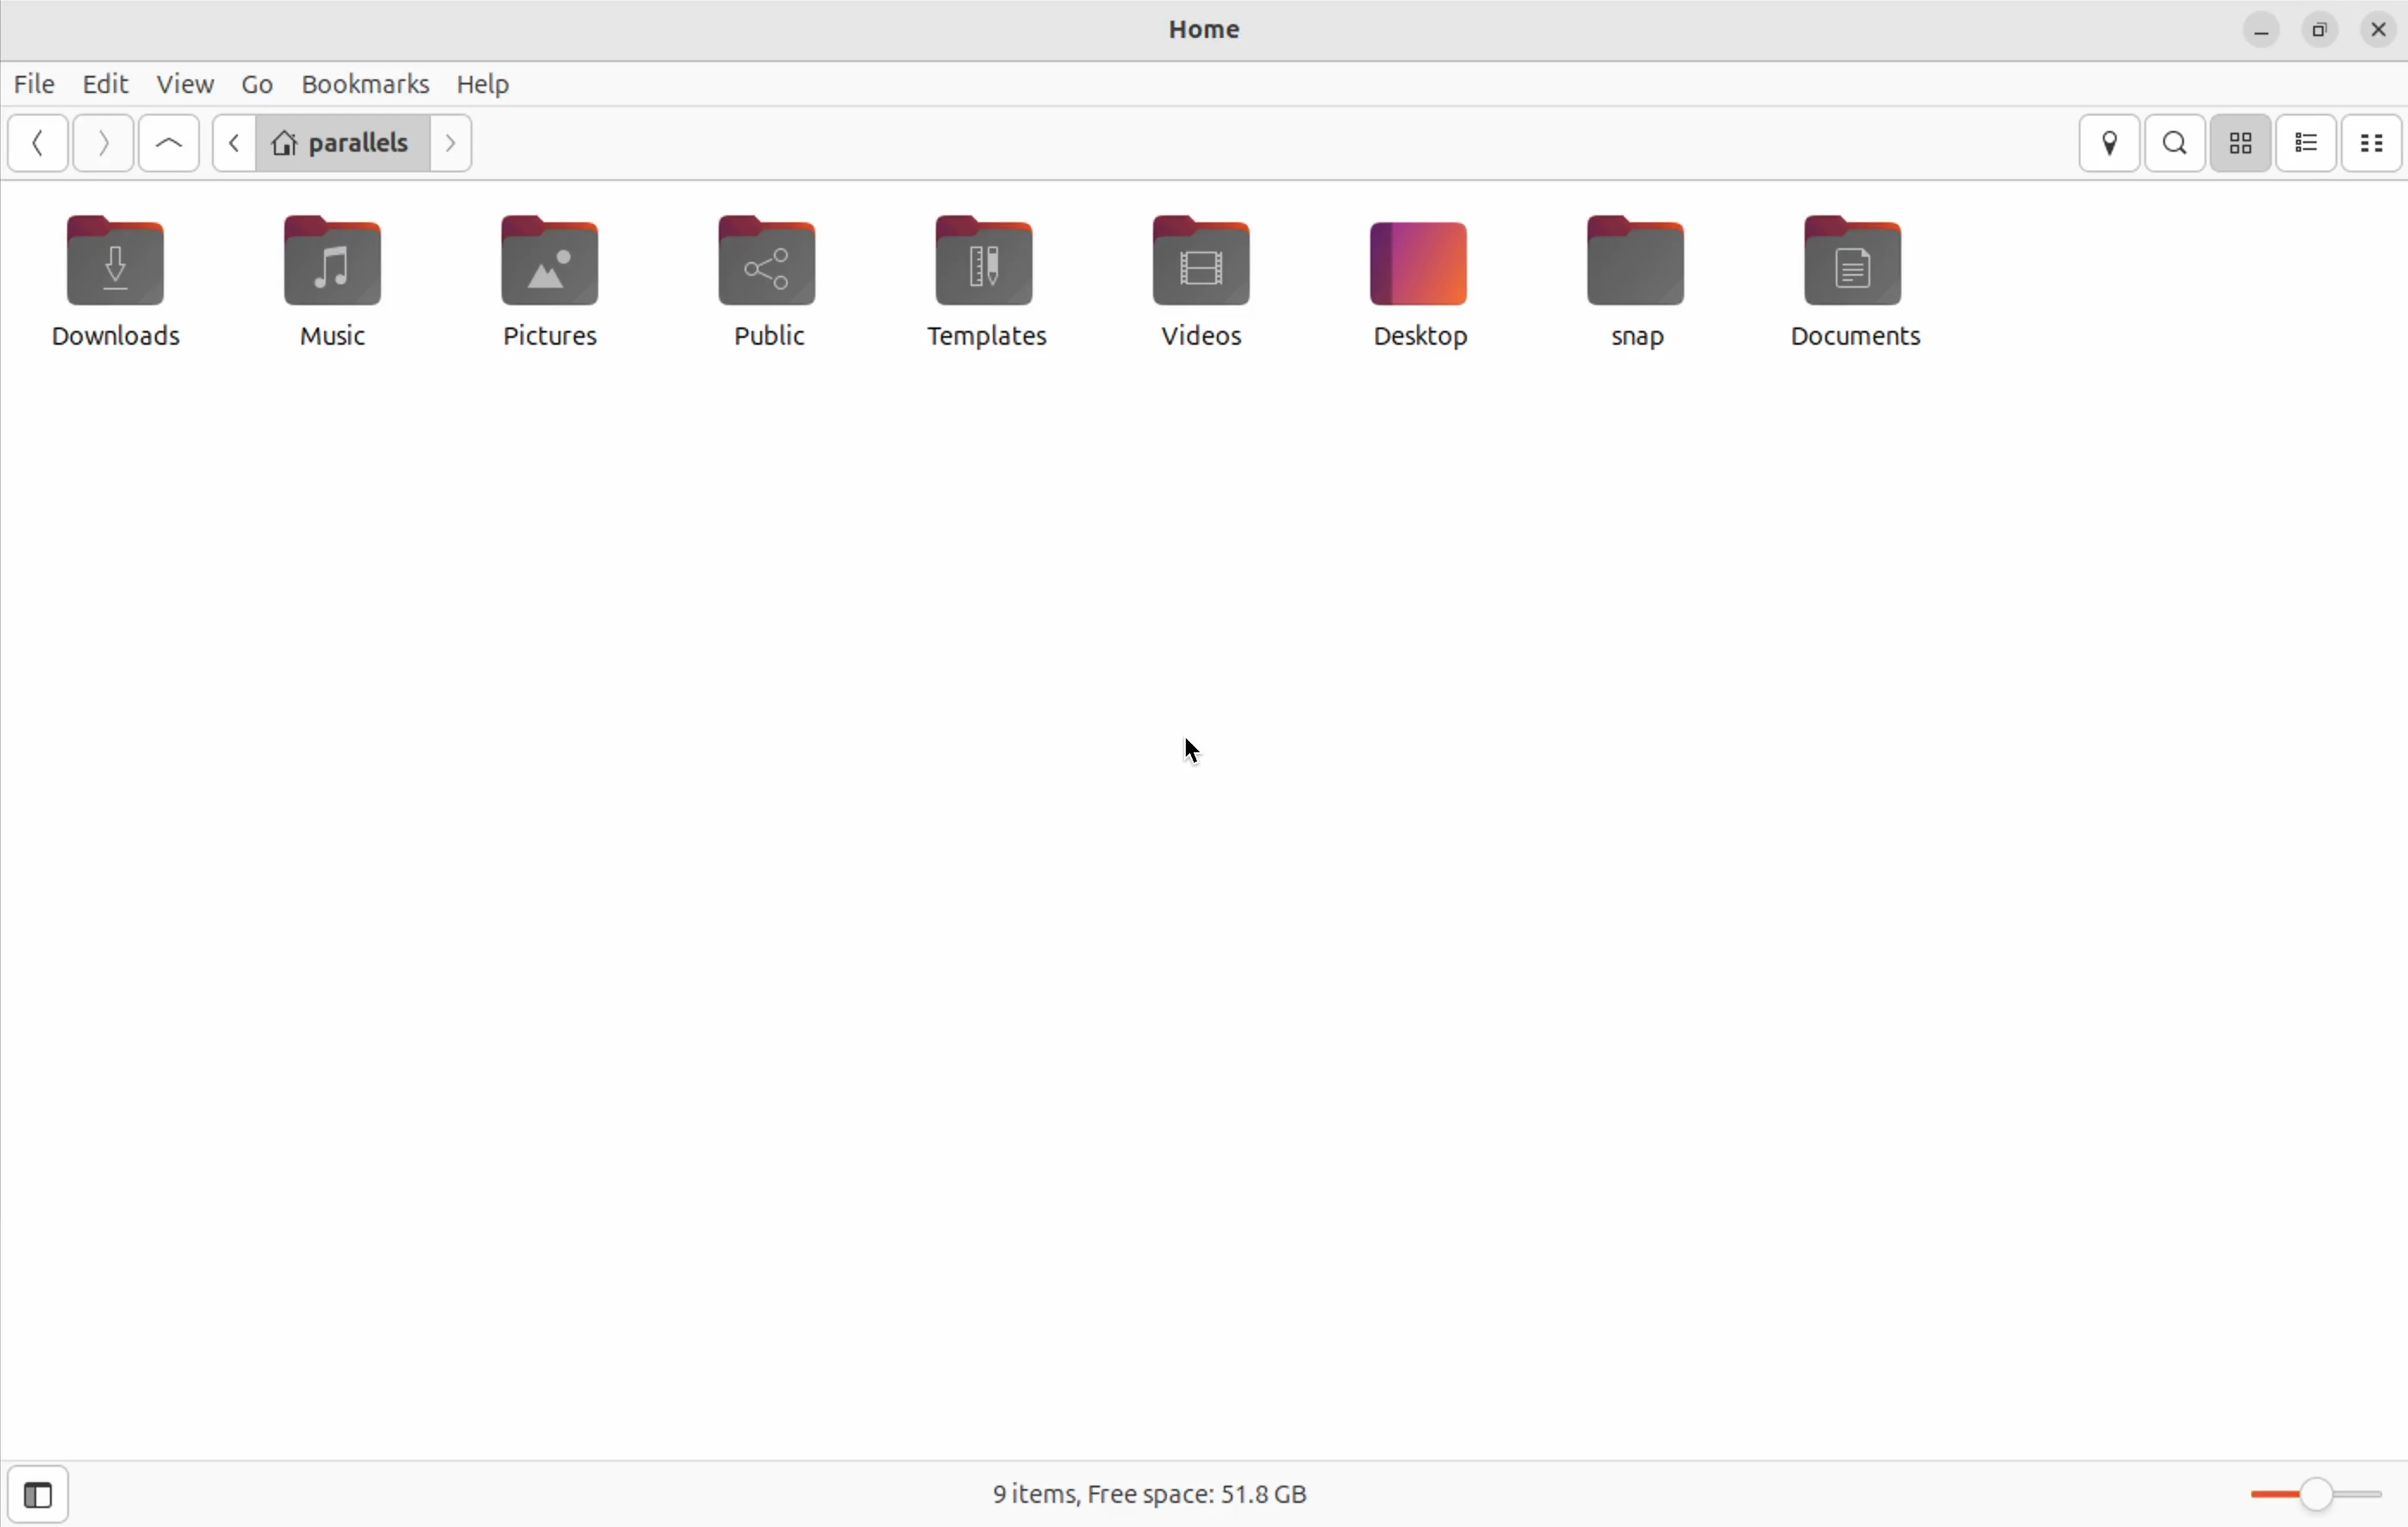 The width and height of the screenshot is (2408, 1527). I want to click on Go previous, so click(228, 144).